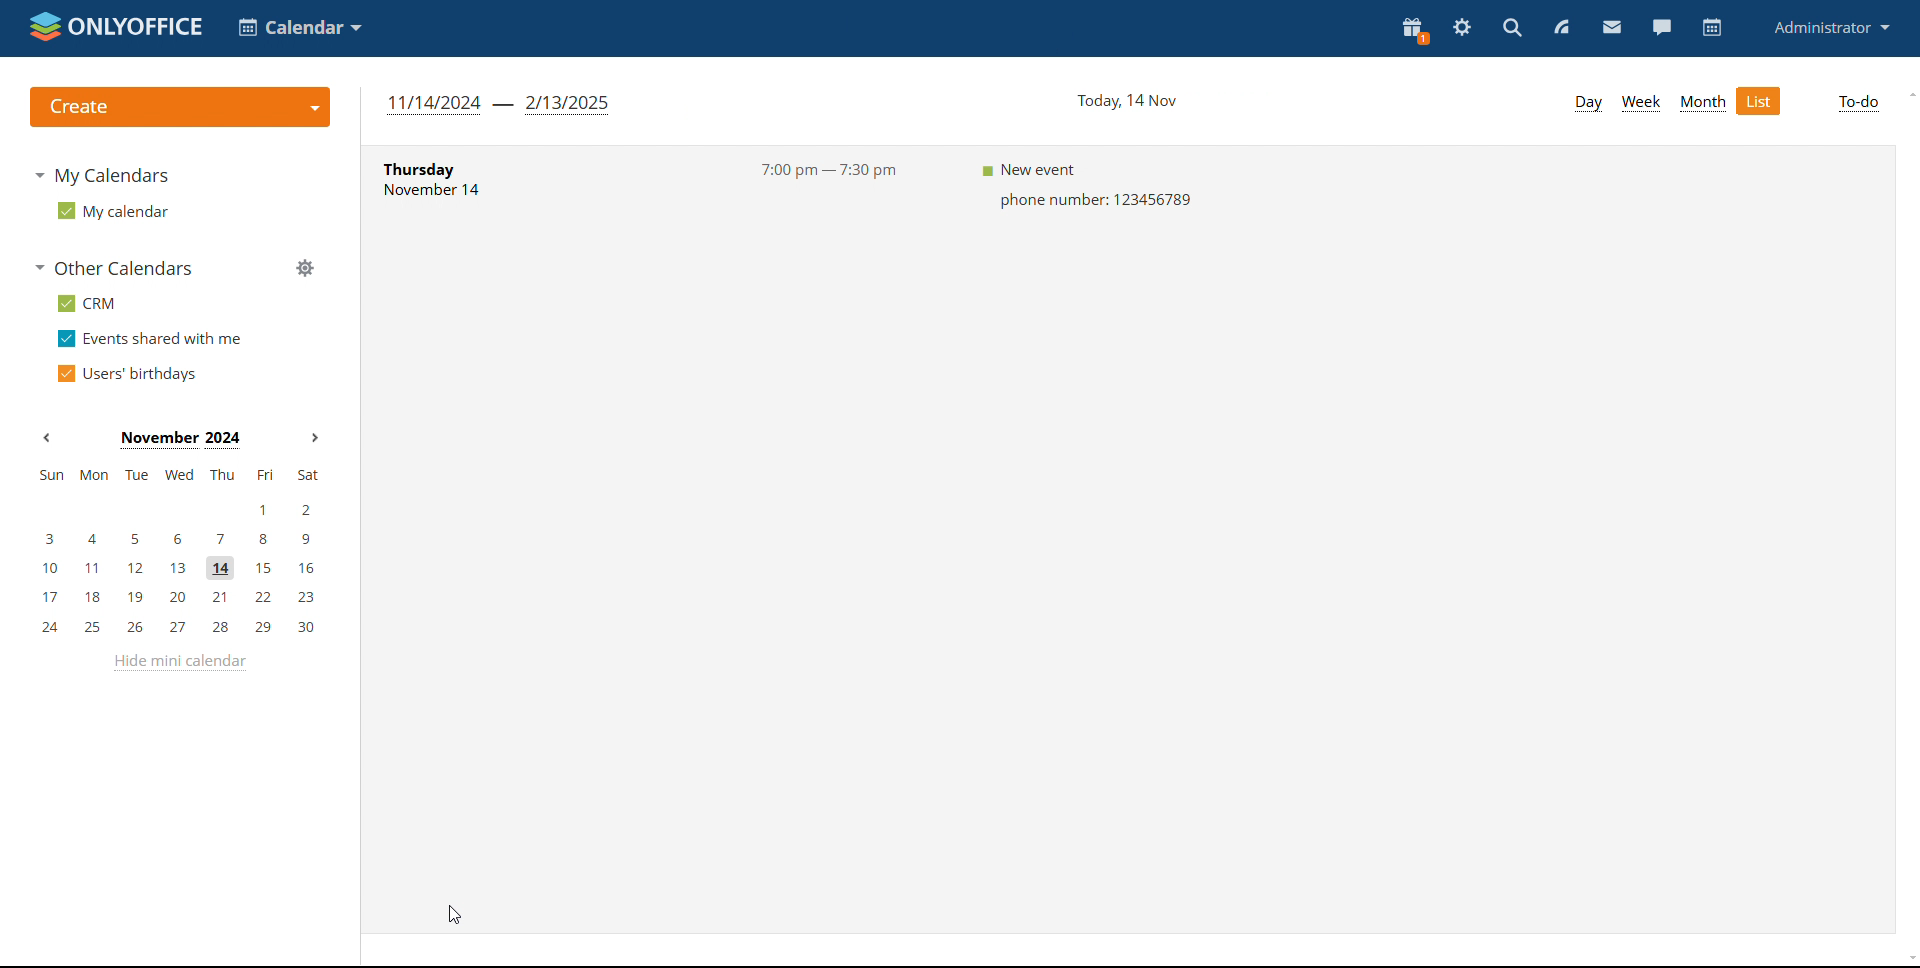  Describe the element at coordinates (1611, 28) in the screenshot. I see `mail` at that location.